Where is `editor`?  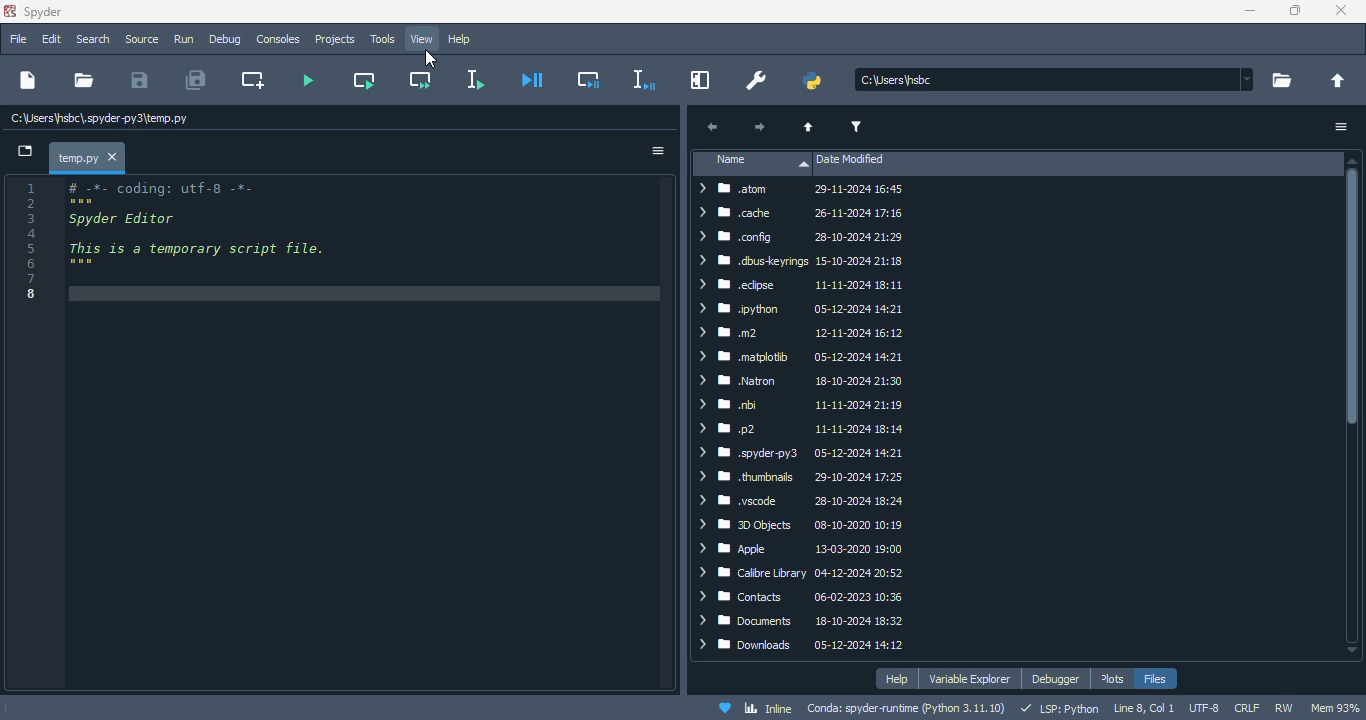
editor is located at coordinates (364, 434).